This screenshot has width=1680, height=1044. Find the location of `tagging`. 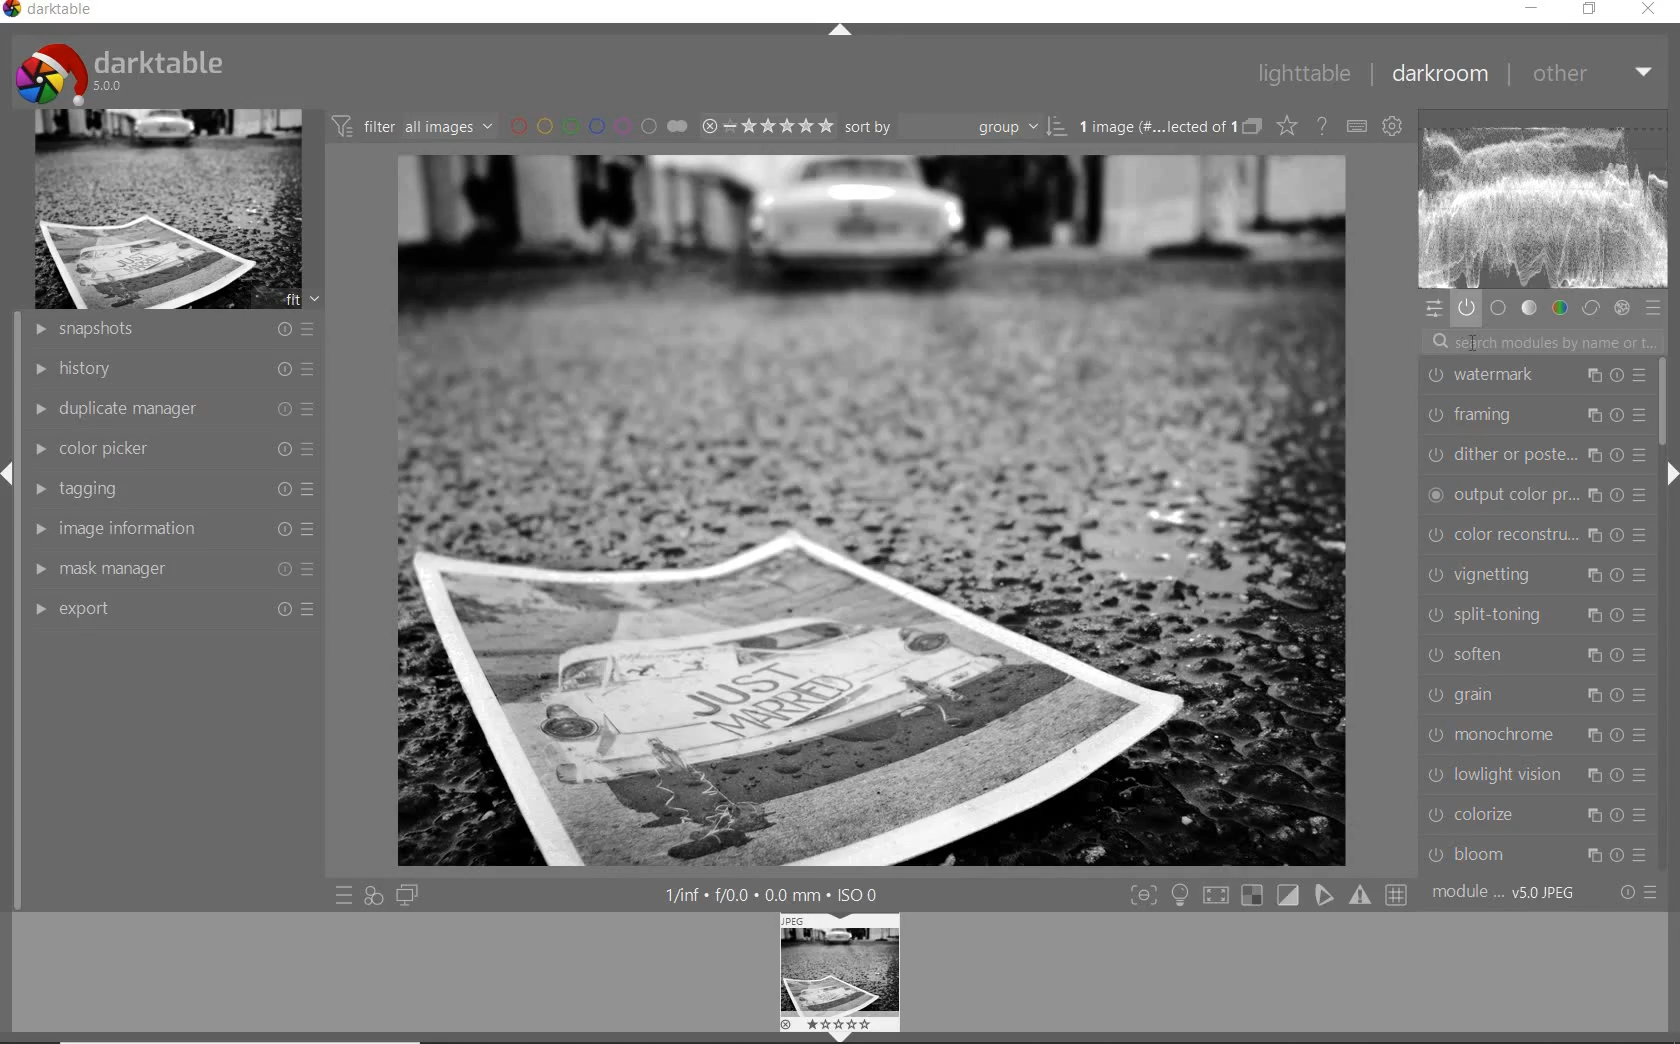

tagging is located at coordinates (171, 492).